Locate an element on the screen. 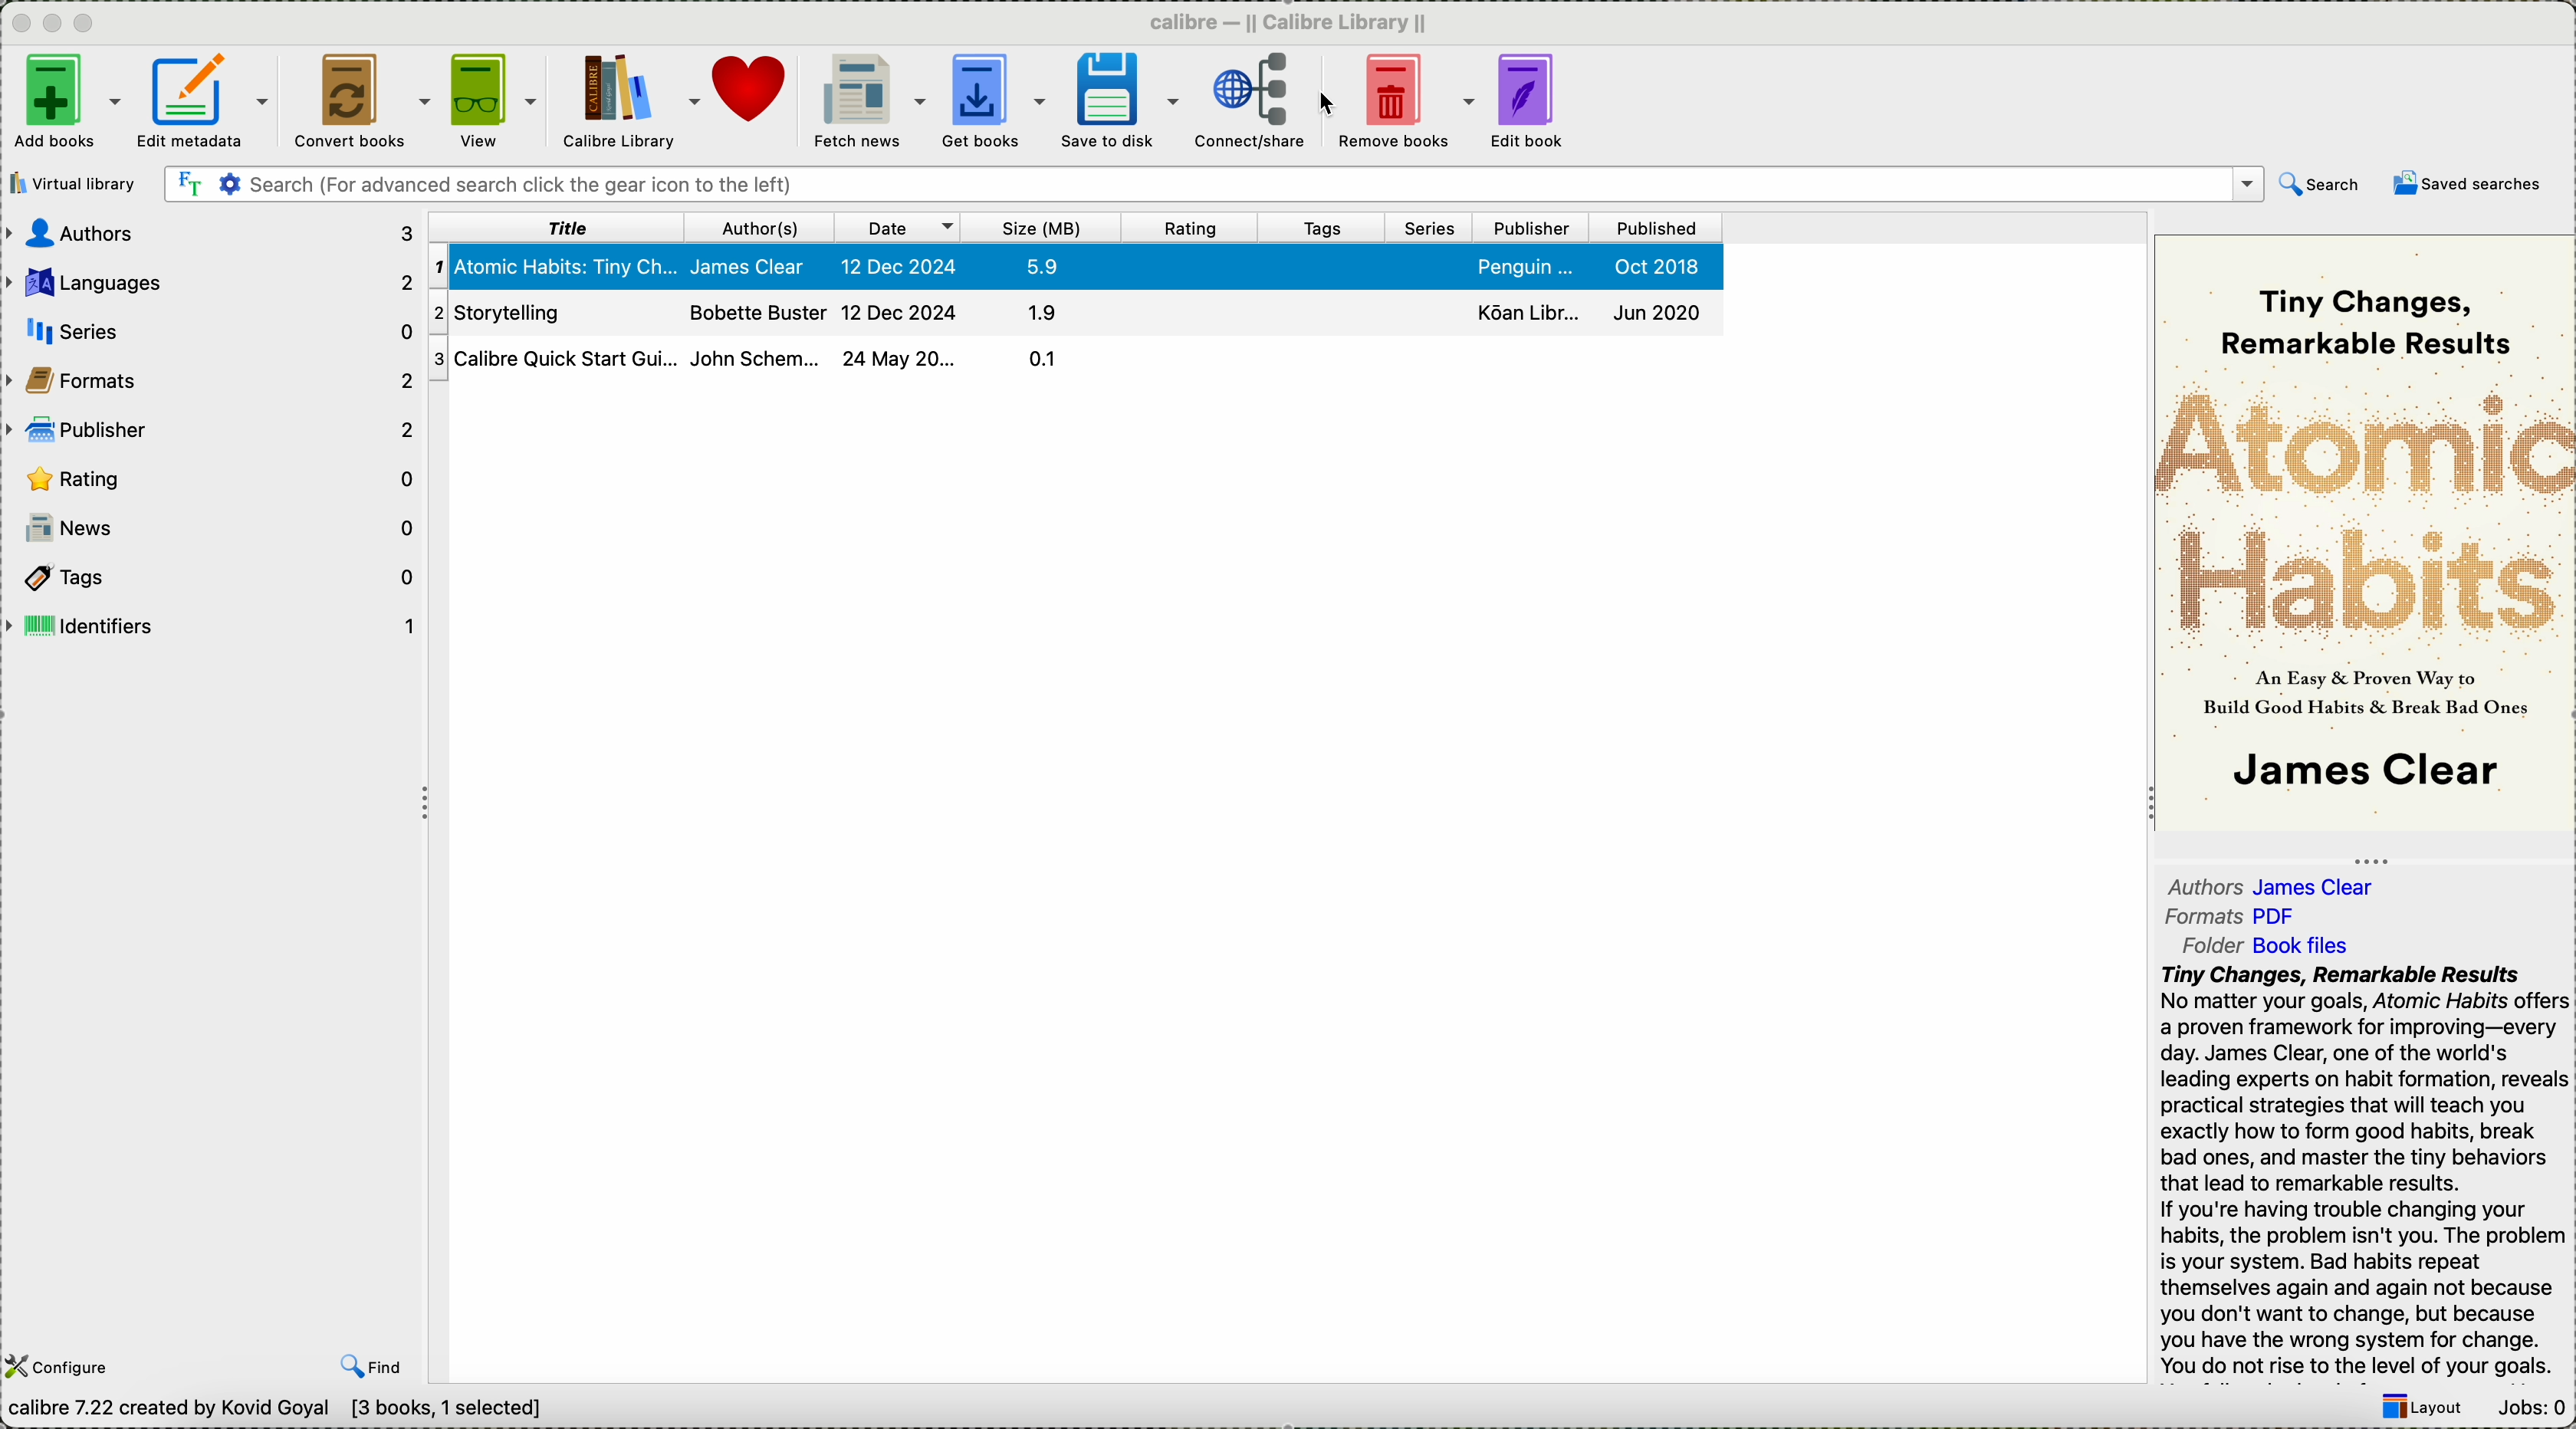 The width and height of the screenshot is (2576, 1429). news is located at coordinates (213, 528).